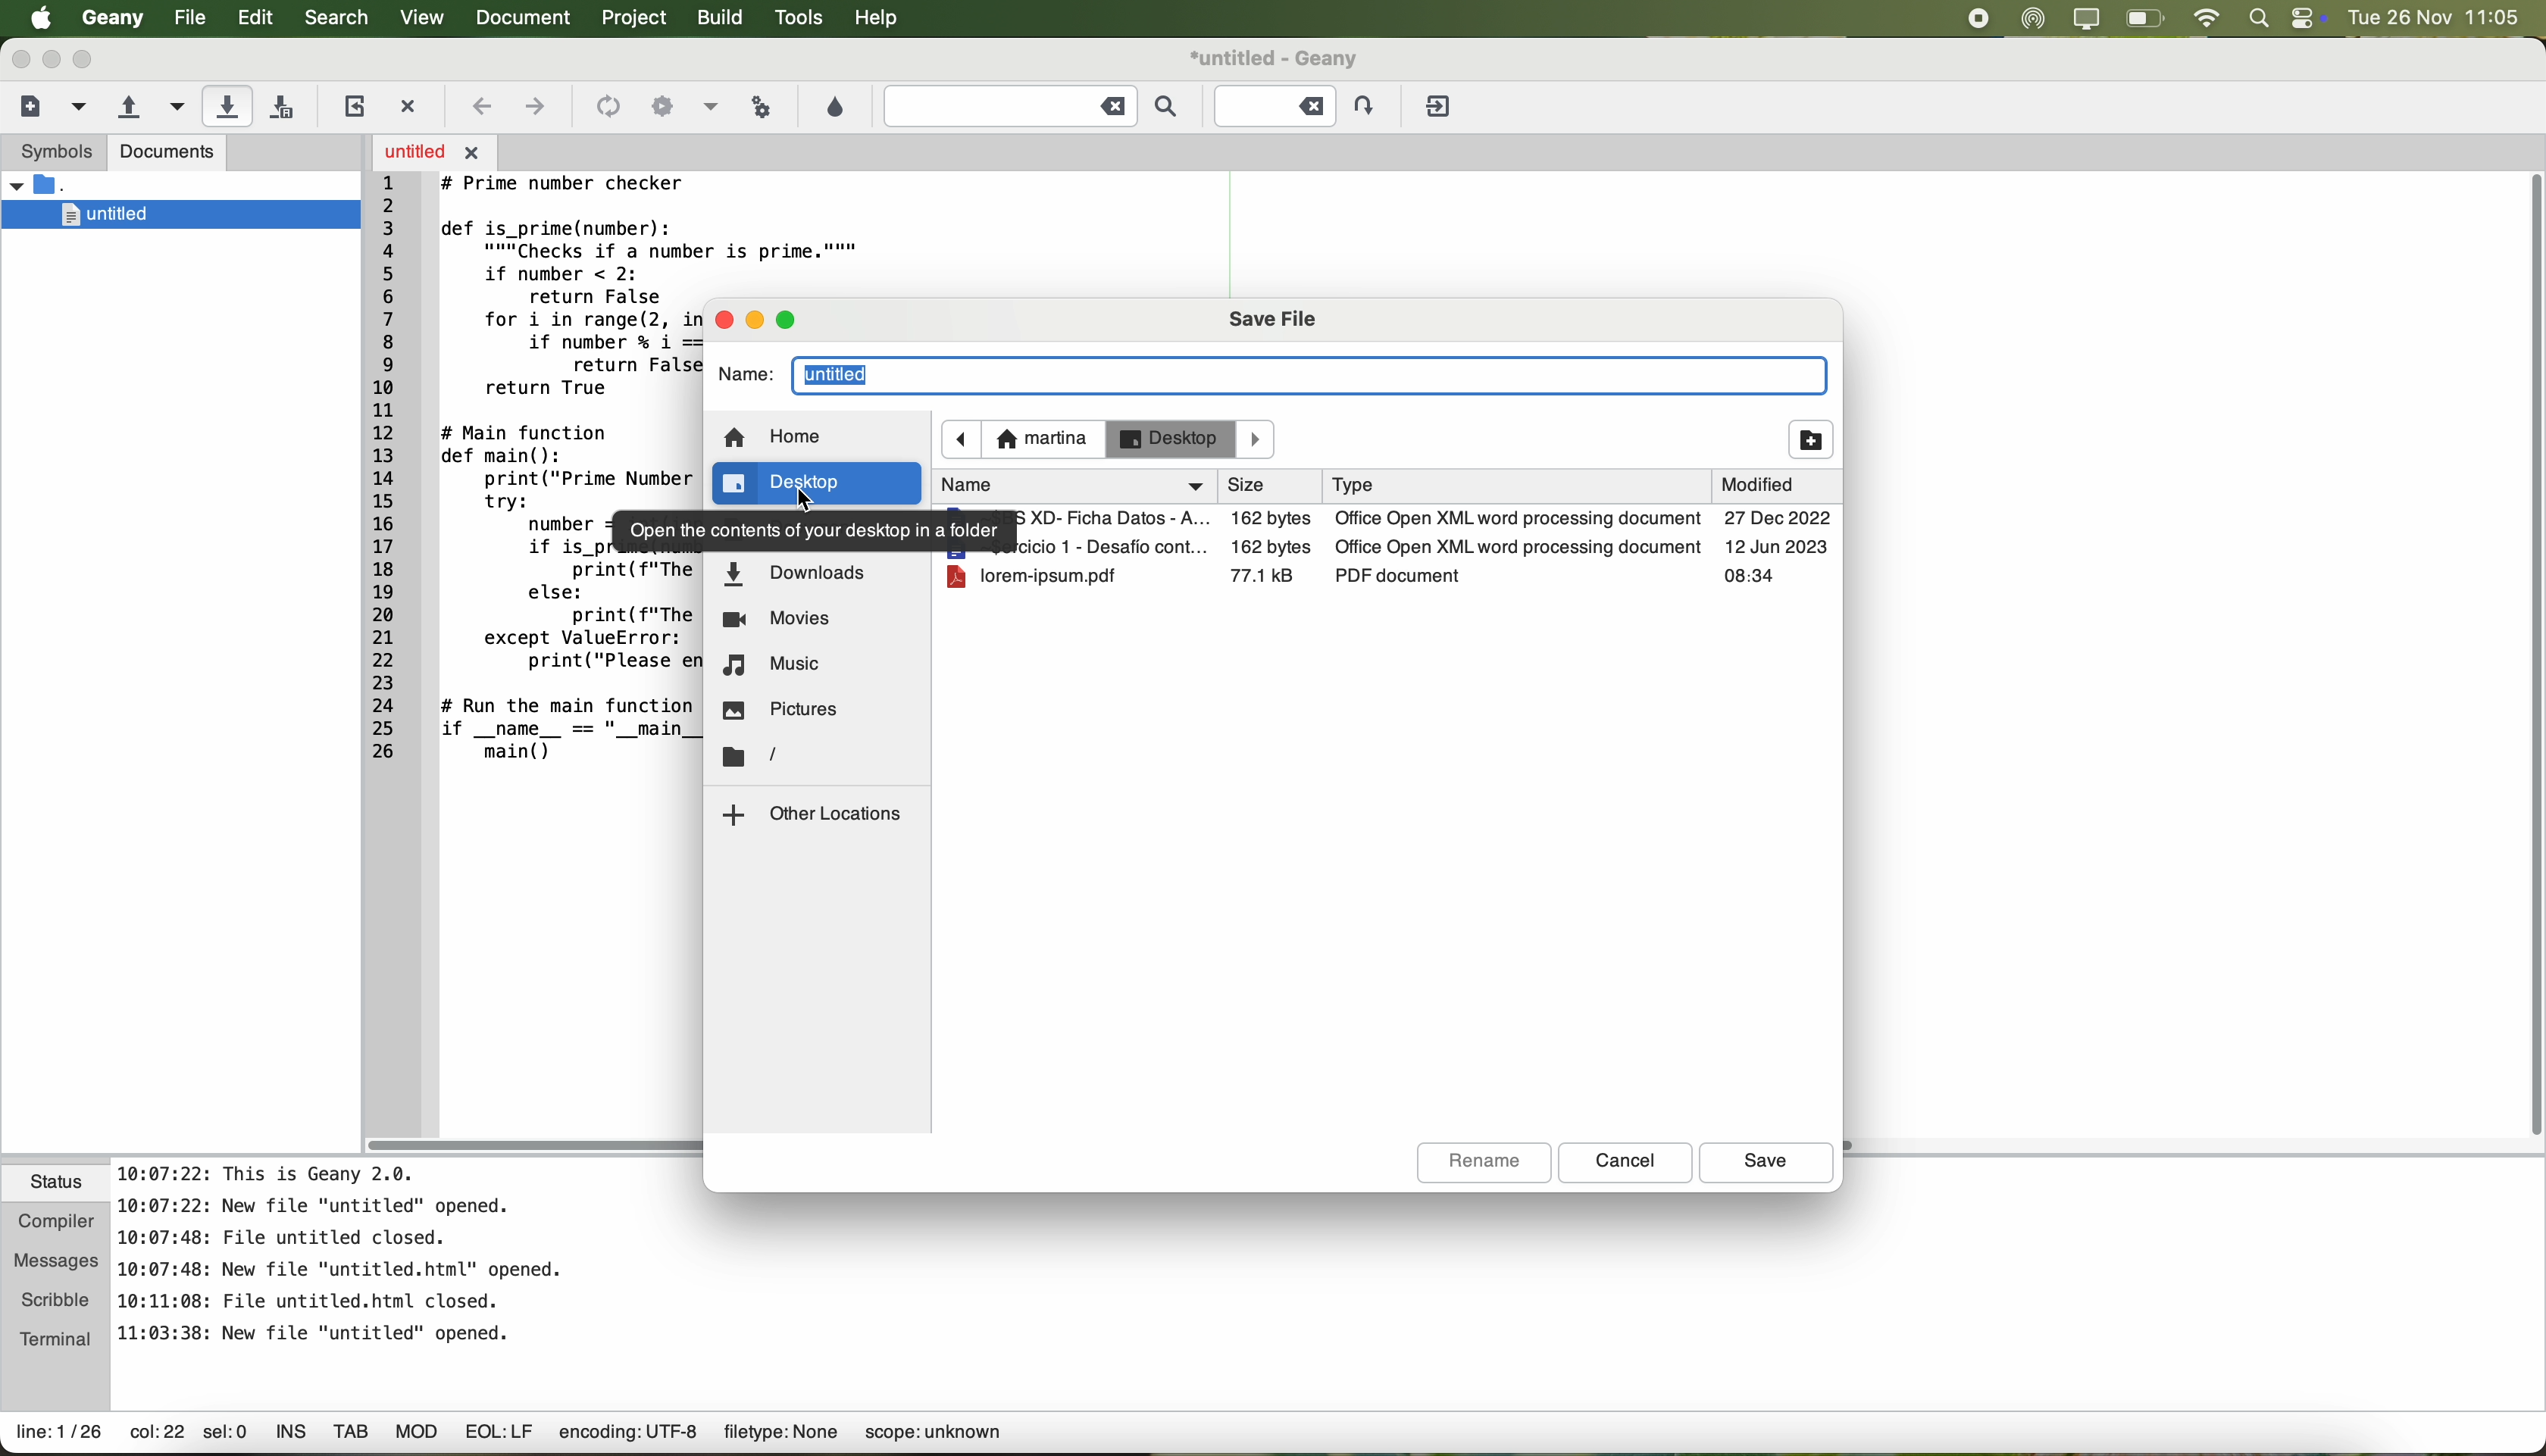 This screenshot has width=2546, height=1456. What do you see at coordinates (353, 106) in the screenshot?
I see `reload the current file from disk` at bounding box center [353, 106].